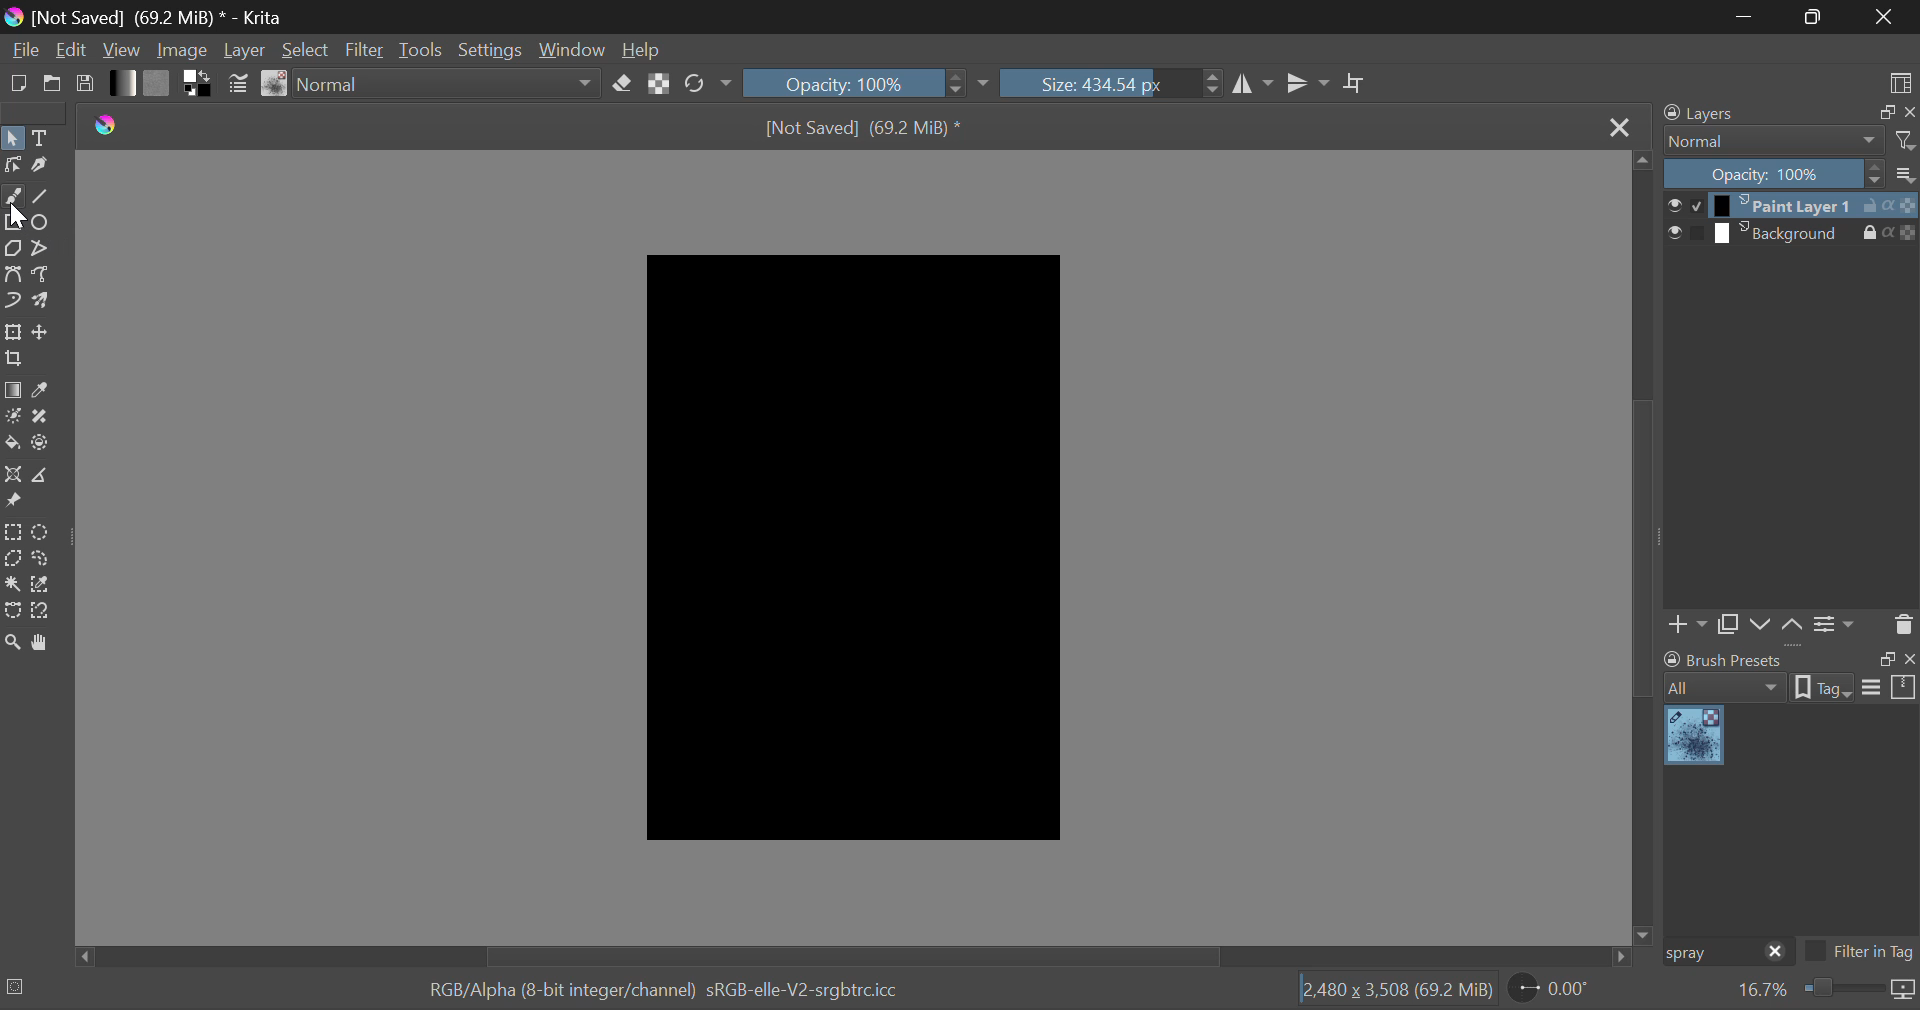 This screenshot has height=1010, width=1920. I want to click on Similar Color Selector, so click(44, 584).